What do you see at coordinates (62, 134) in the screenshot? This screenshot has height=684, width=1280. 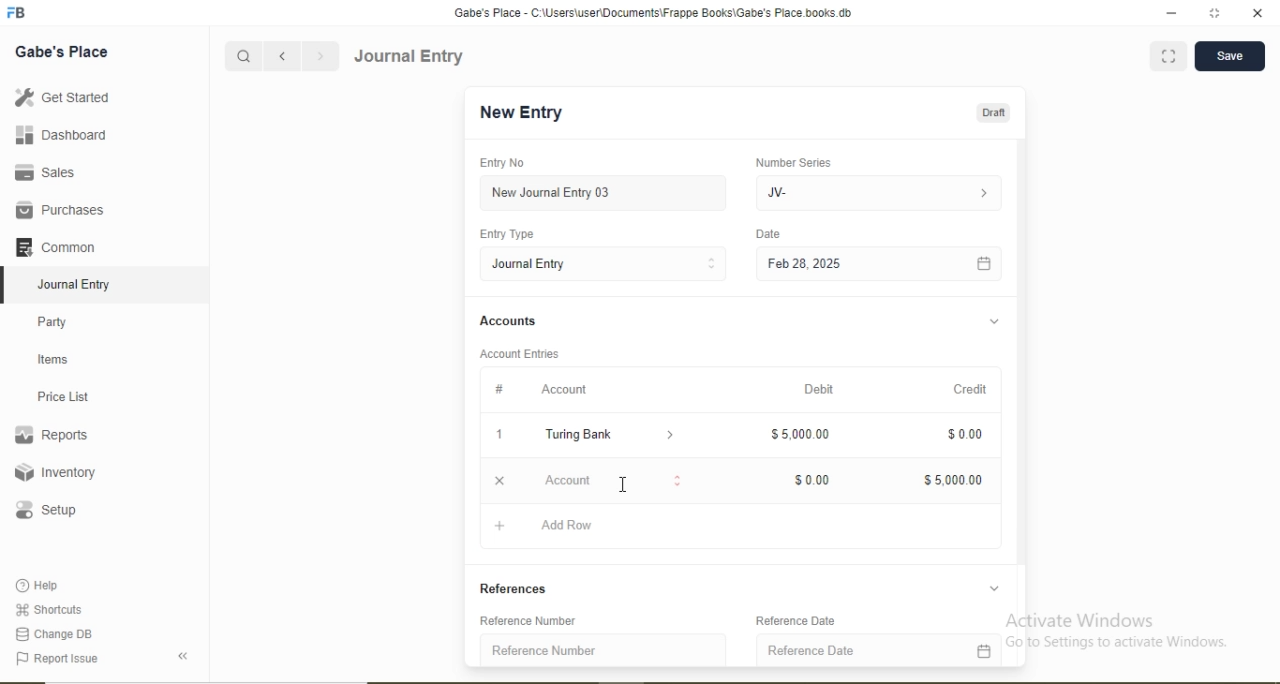 I see `Dashboard` at bounding box center [62, 134].